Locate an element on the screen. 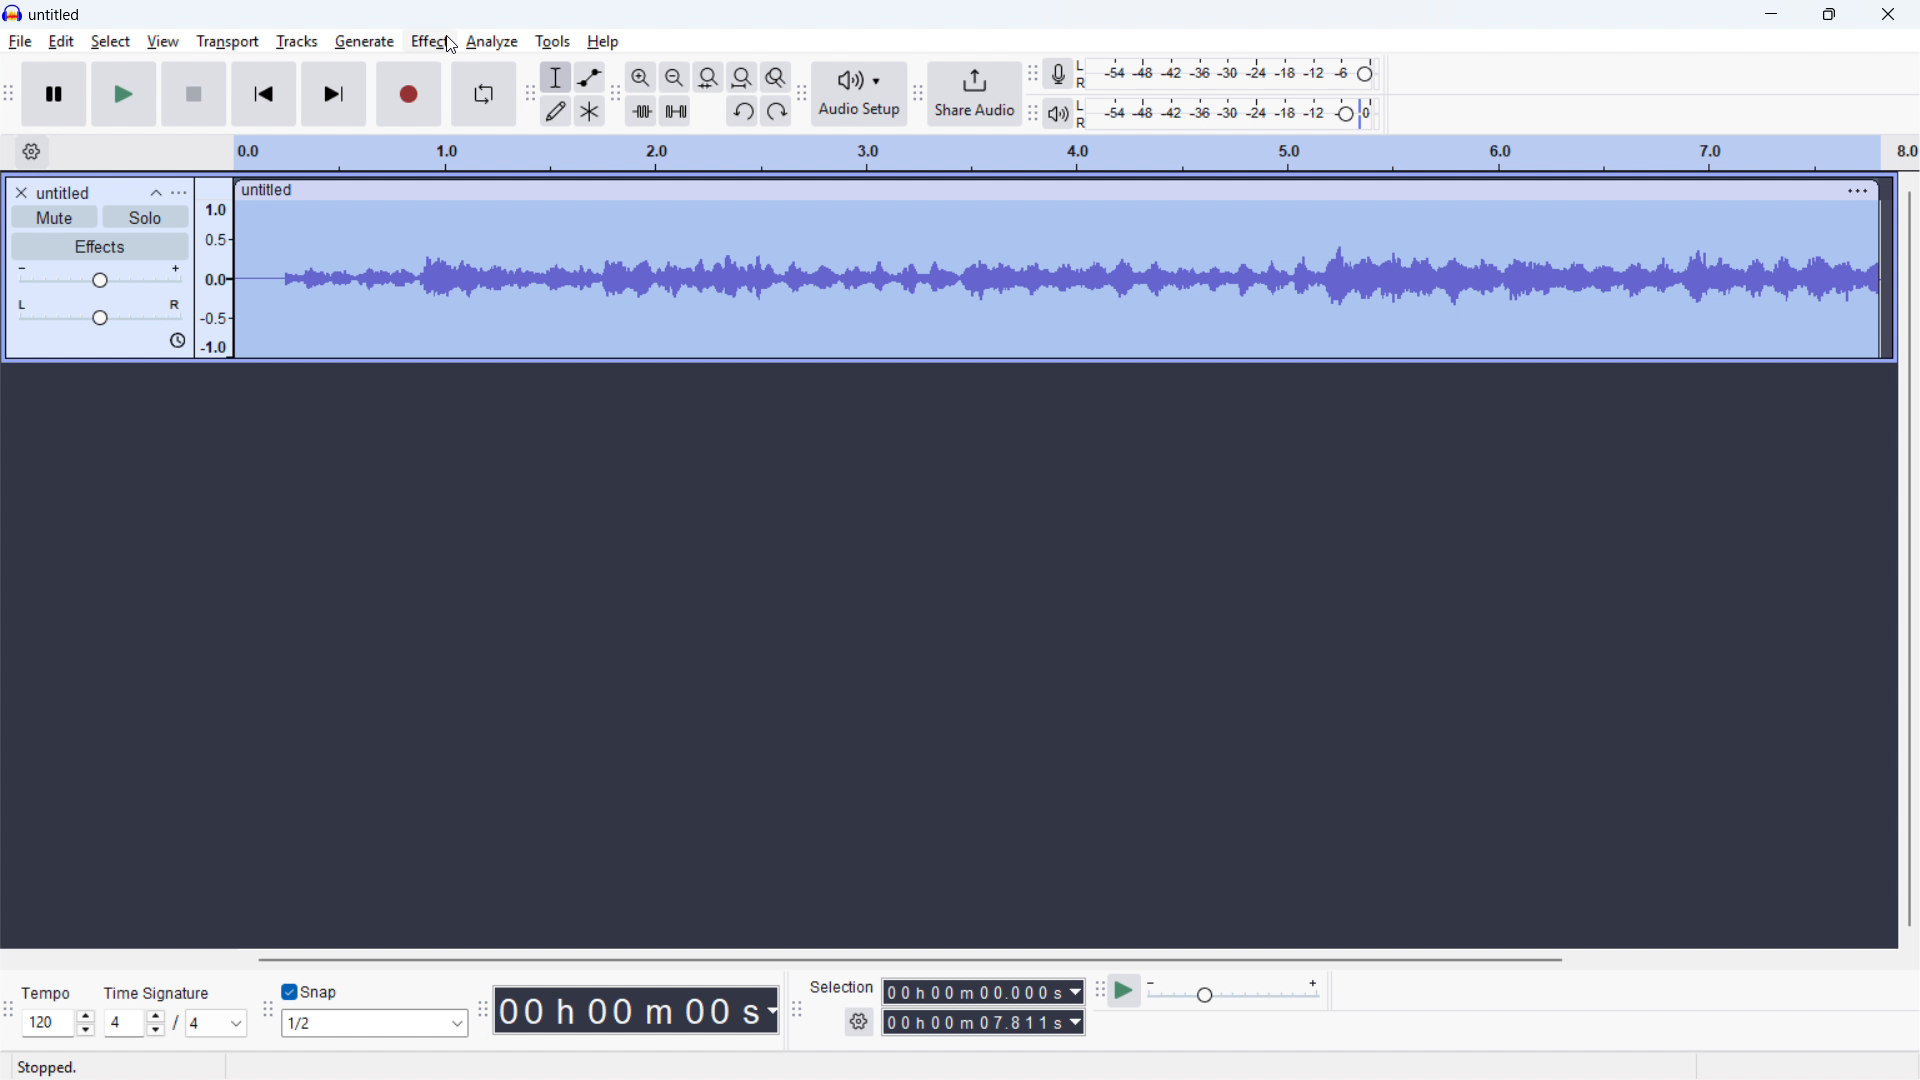 The image size is (1920, 1080). Playback metre  is located at coordinates (1057, 114).